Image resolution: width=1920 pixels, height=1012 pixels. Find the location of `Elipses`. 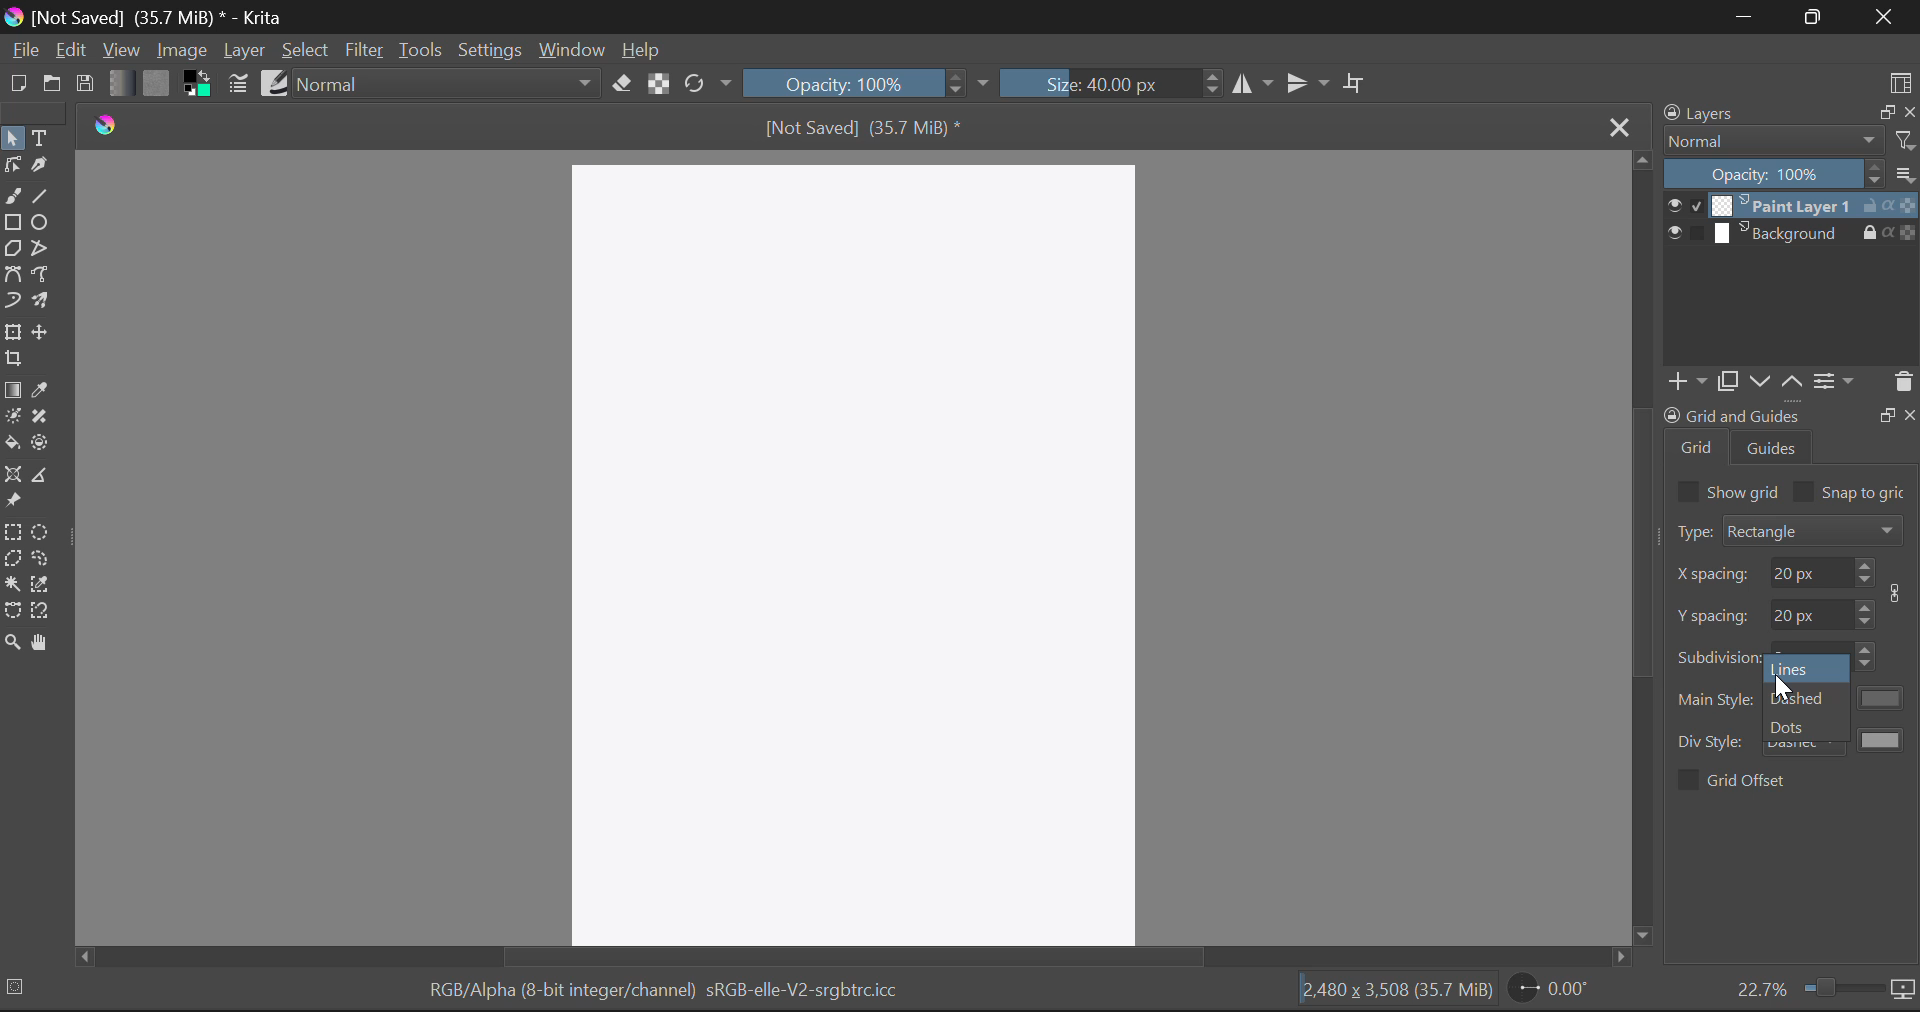

Elipses is located at coordinates (41, 222).